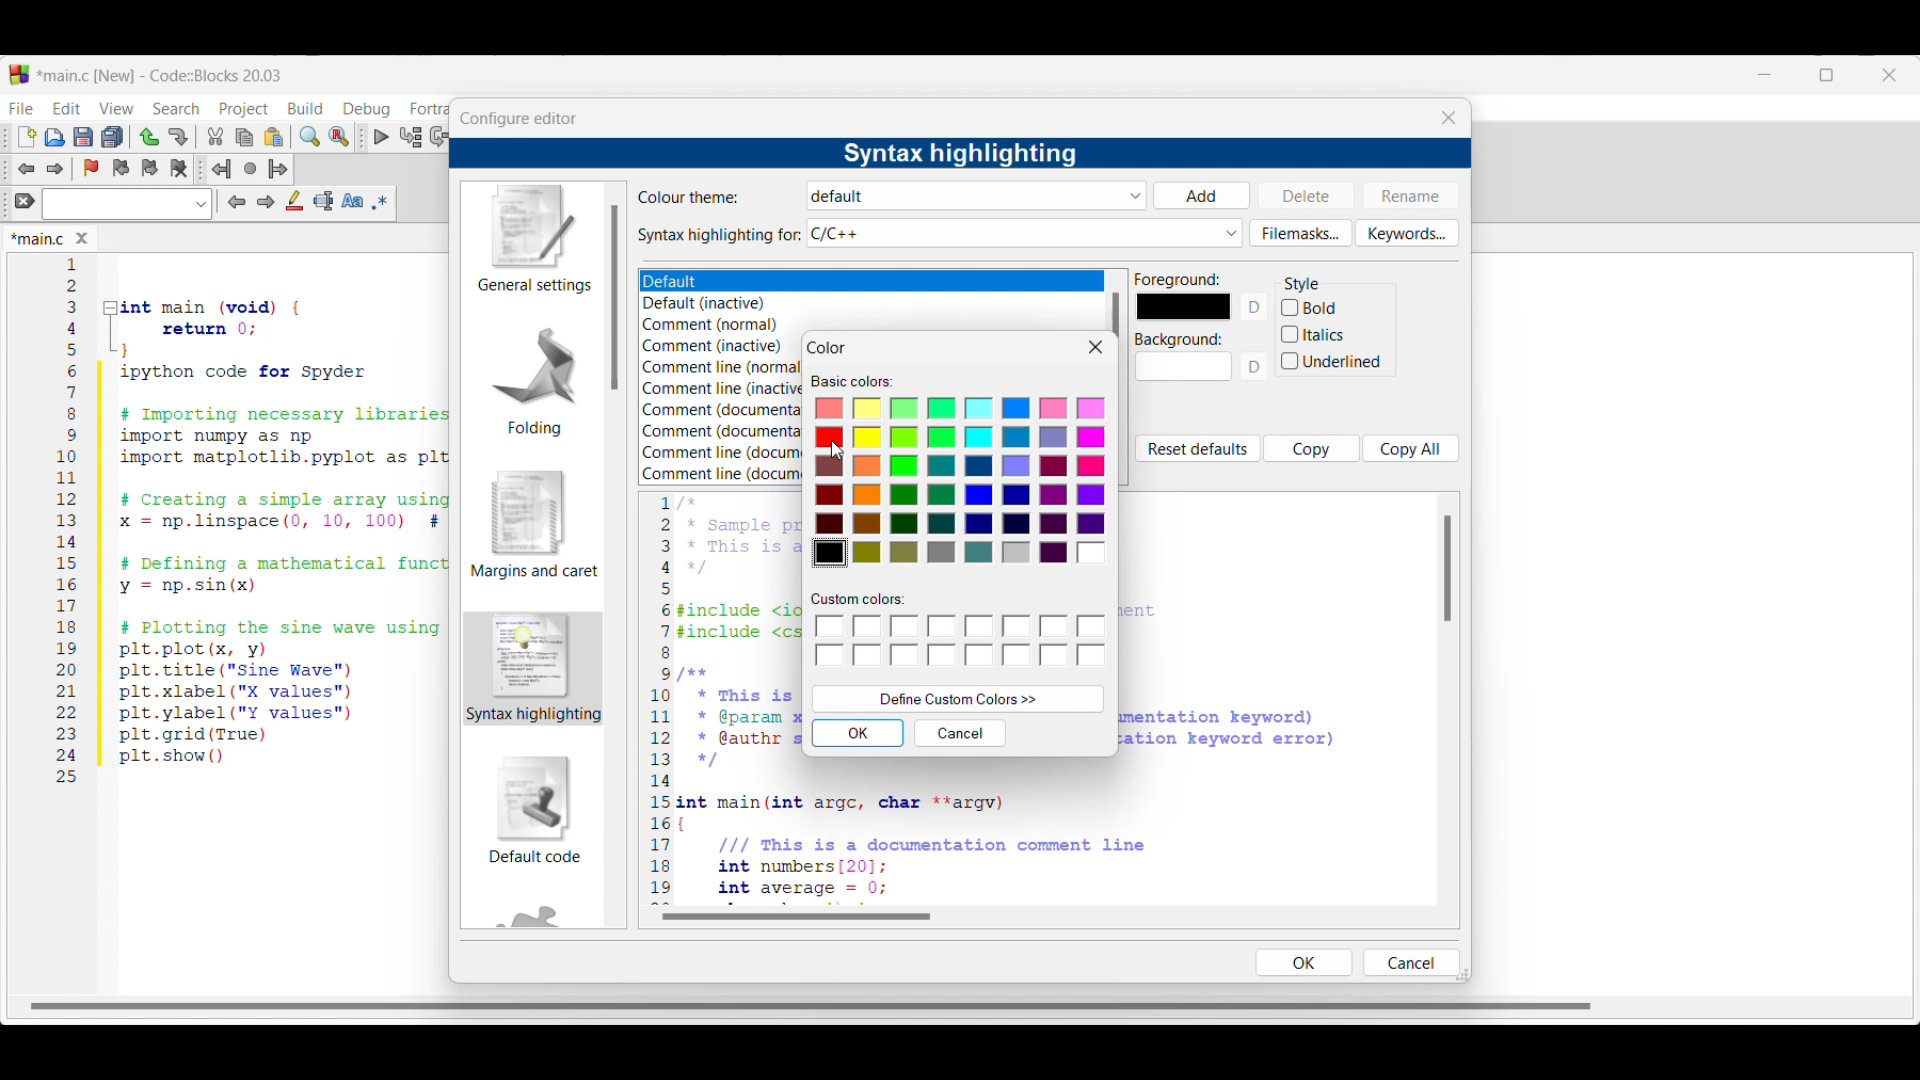 The image size is (1920, 1080). I want to click on Copy all, so click(1411, 448).